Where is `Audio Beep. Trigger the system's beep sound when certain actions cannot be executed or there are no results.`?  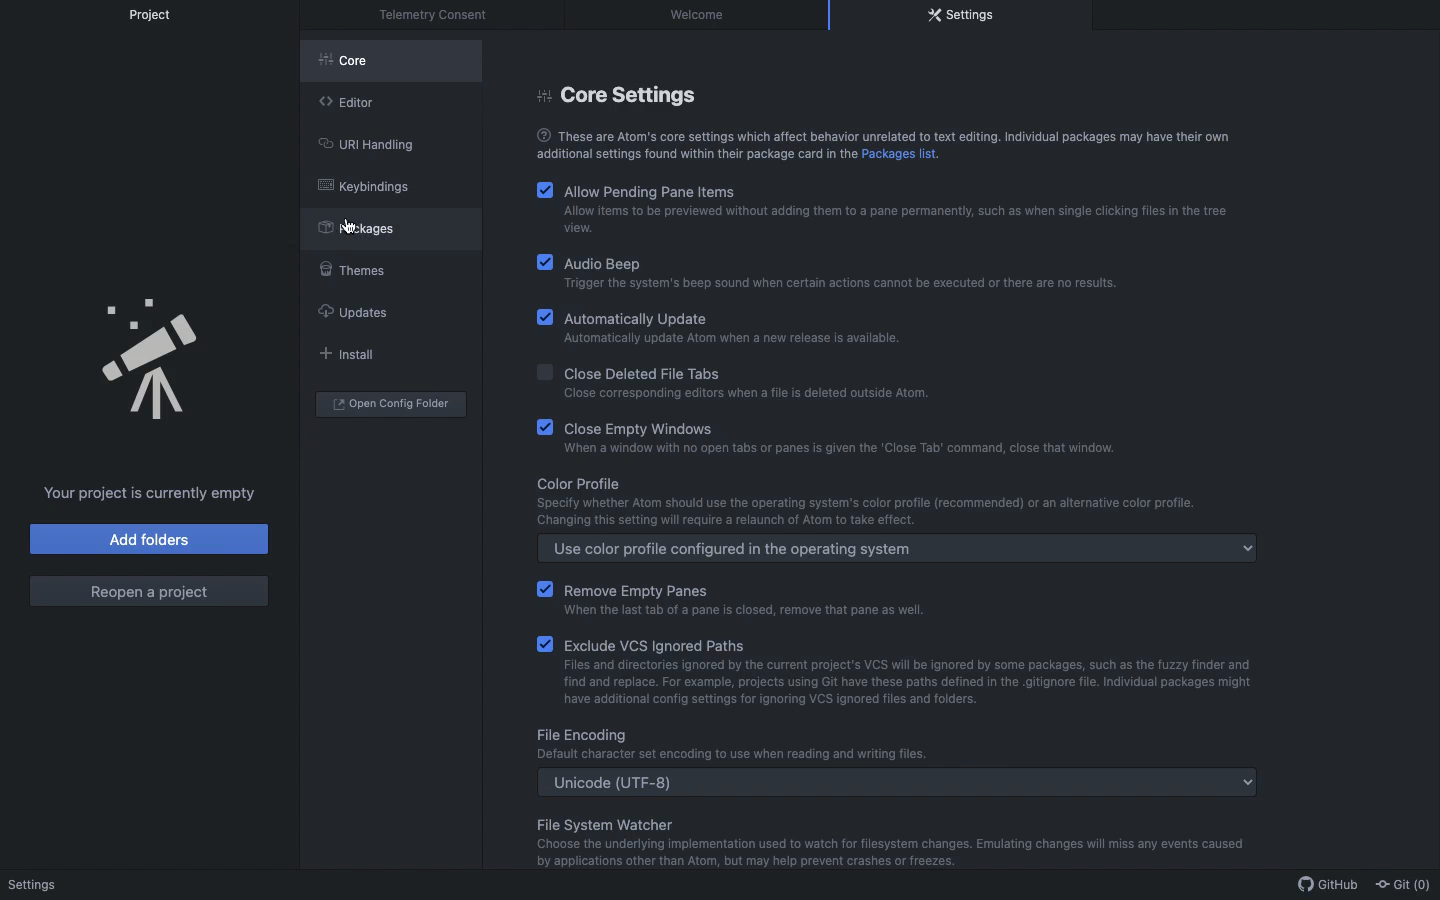
Audio Beep. Trigger the system's beep sound when certain actions cannot be executed or there are no results. is located at coordinates (837, 274).